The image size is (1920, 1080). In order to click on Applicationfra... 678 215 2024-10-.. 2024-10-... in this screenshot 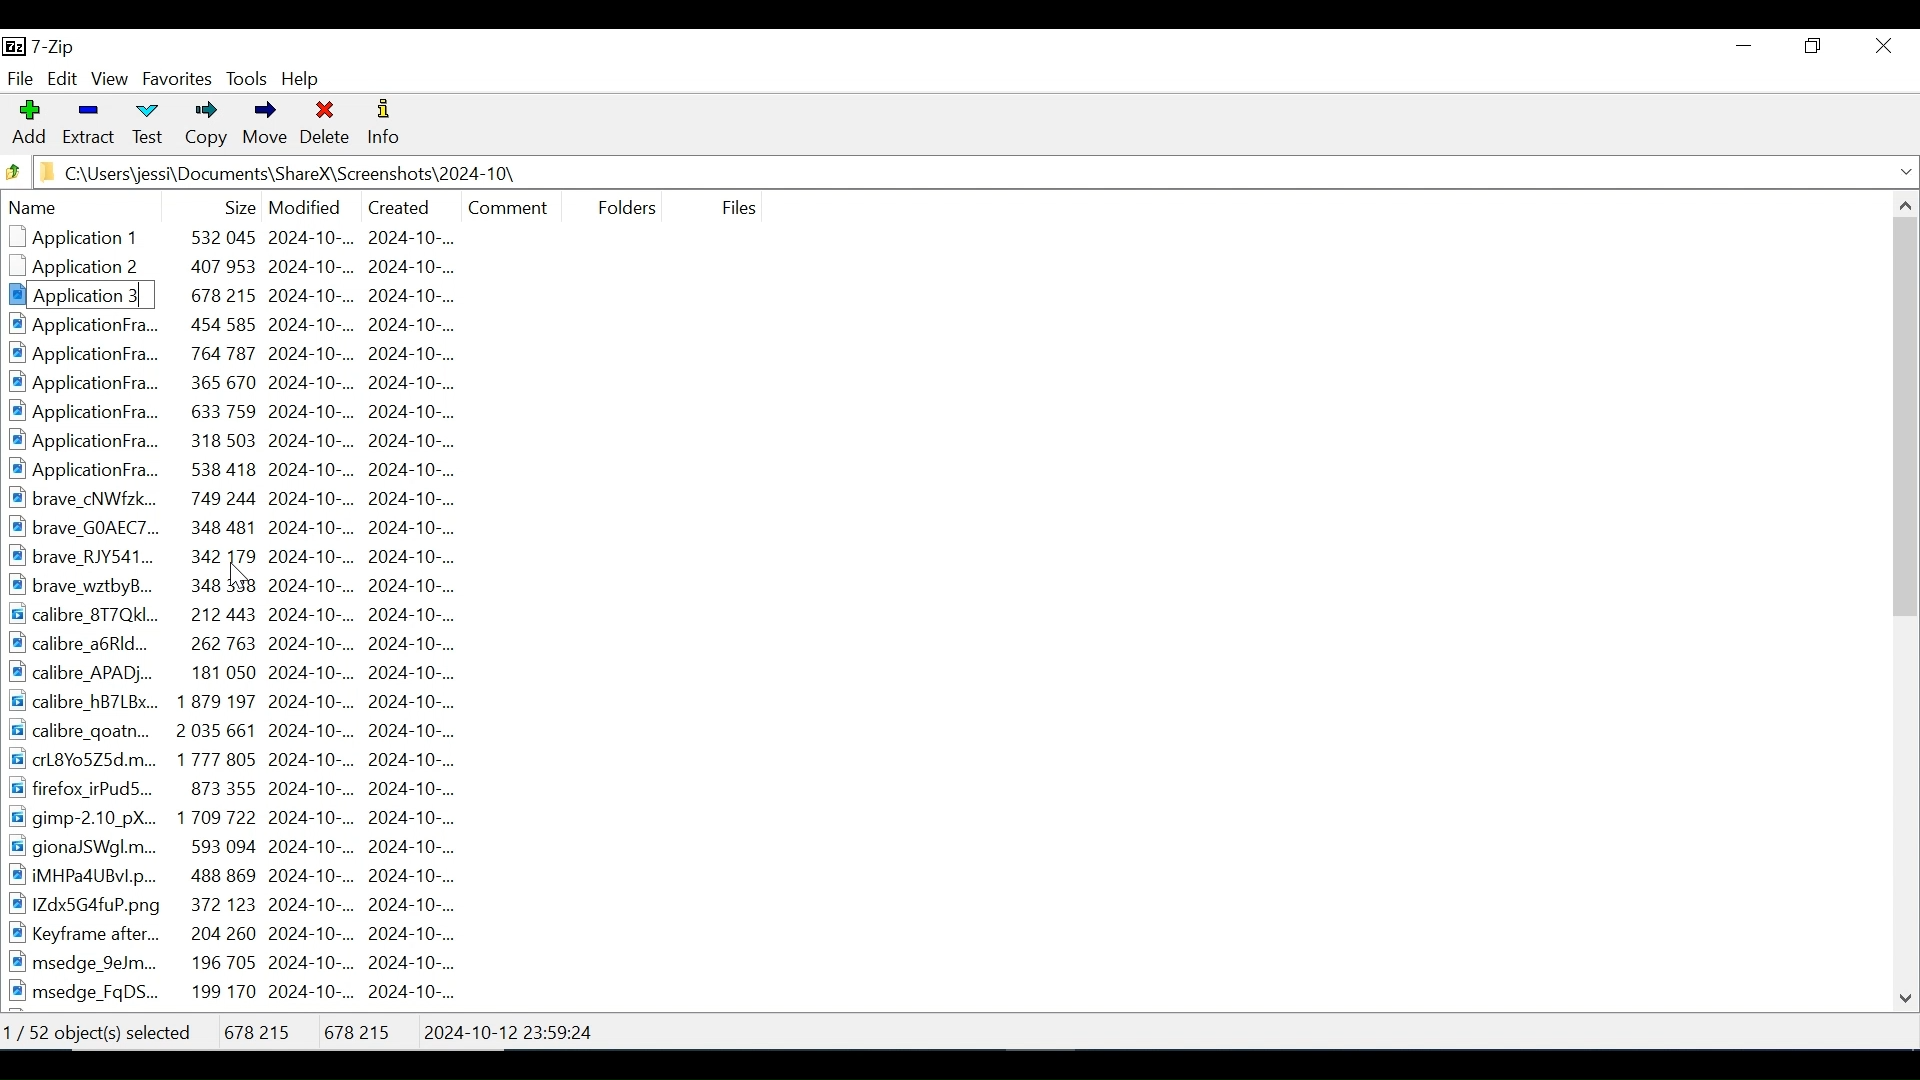, I will do `click(256, 295)`.